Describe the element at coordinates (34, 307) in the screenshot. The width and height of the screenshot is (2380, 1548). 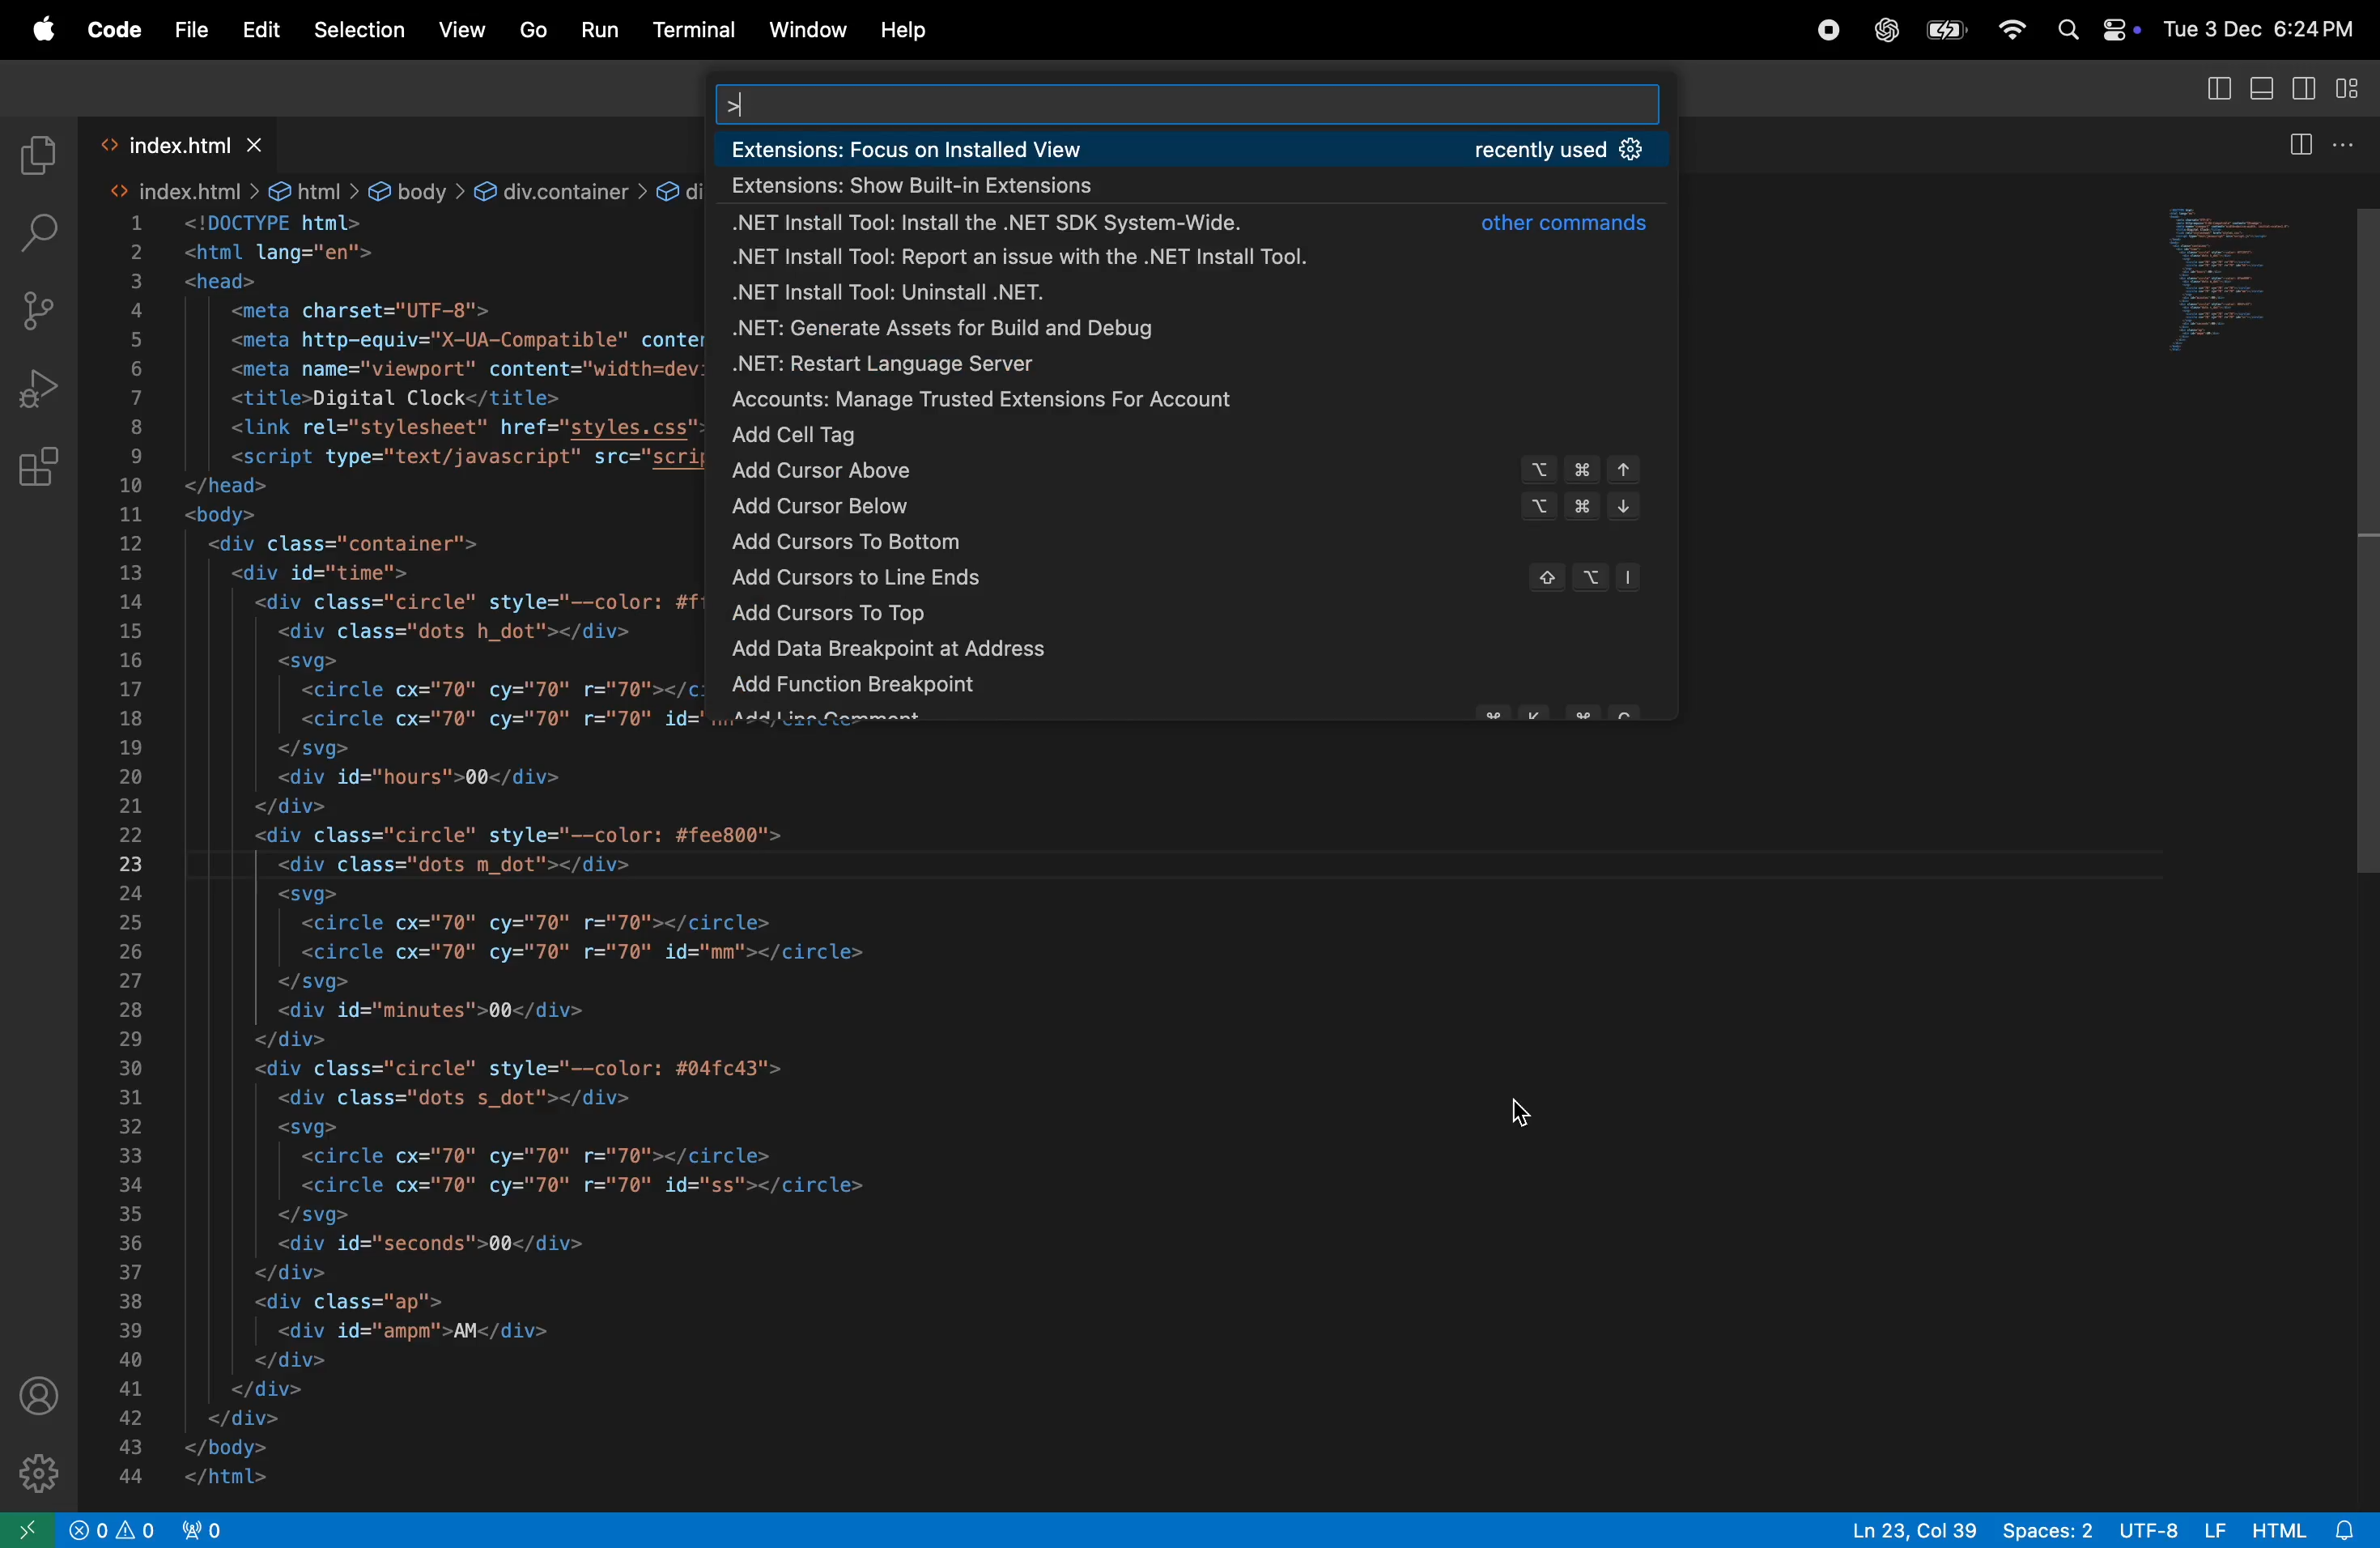
I see `source control` at that location.